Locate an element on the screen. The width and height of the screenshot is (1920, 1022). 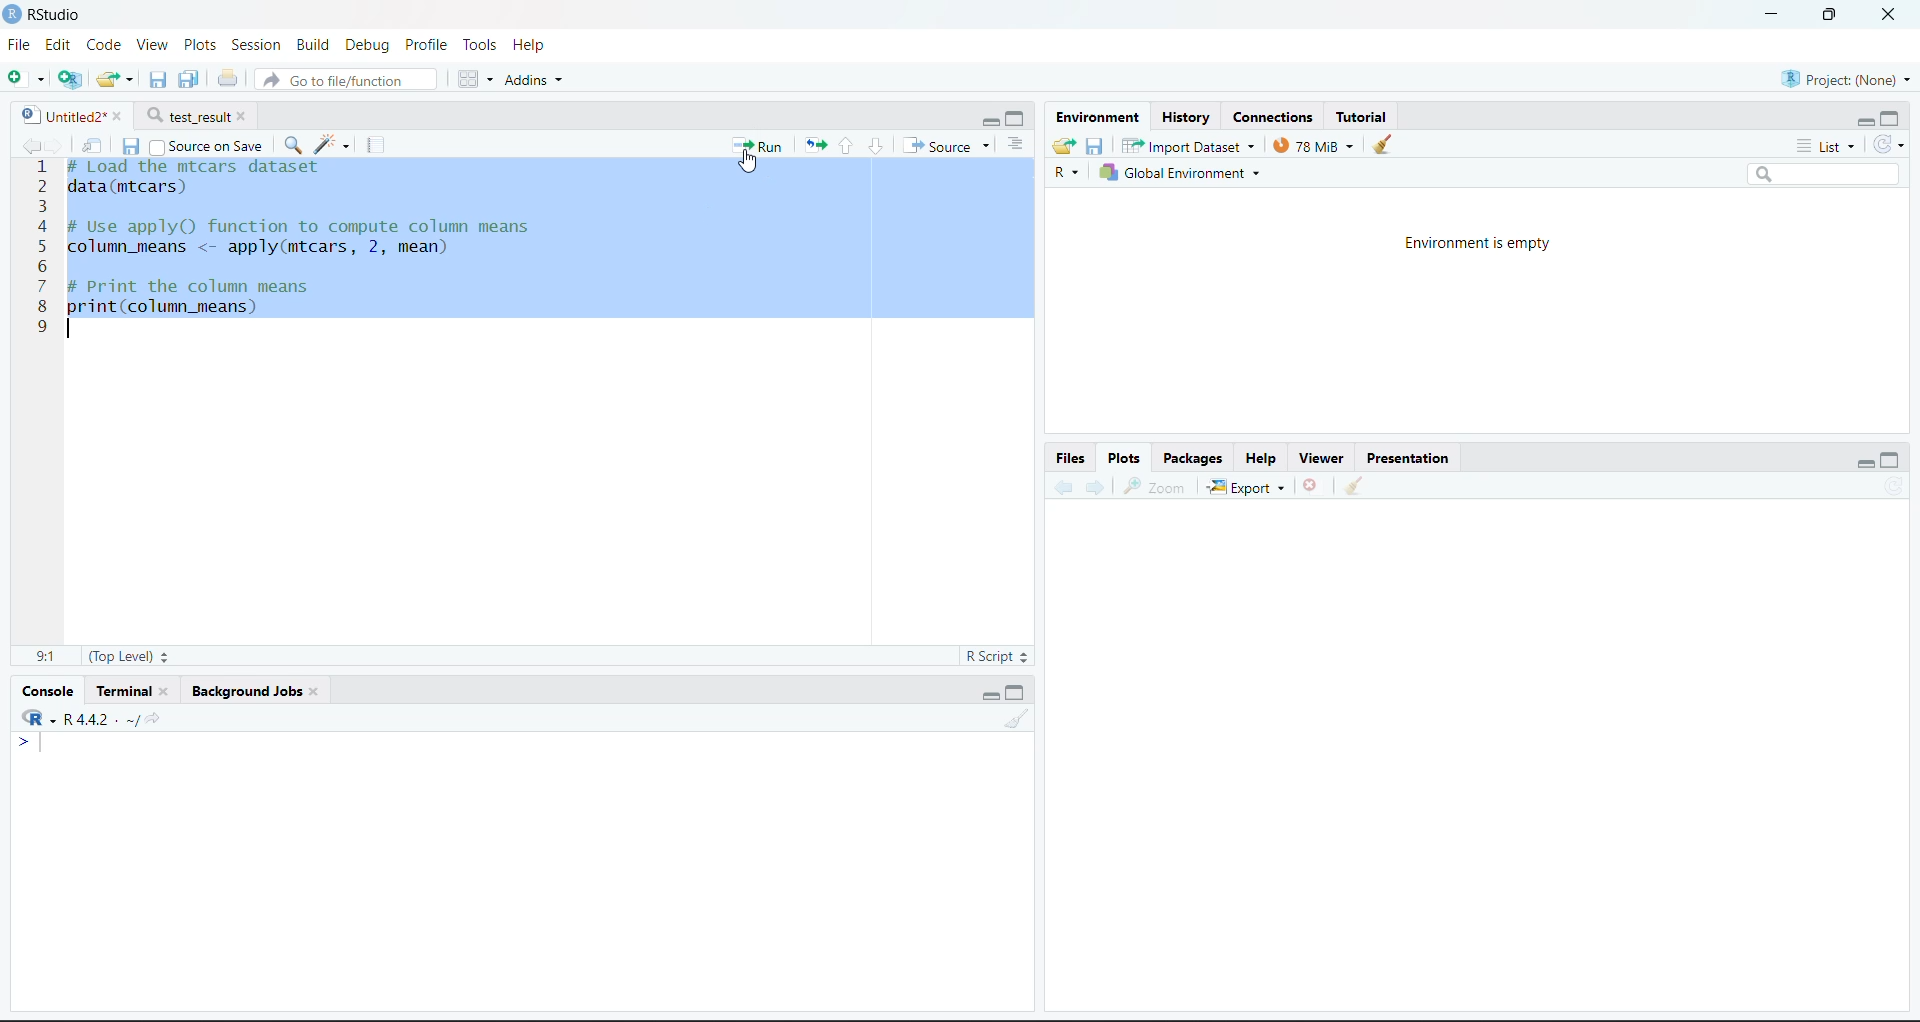
1:1 is located at coordinates (47, 657).